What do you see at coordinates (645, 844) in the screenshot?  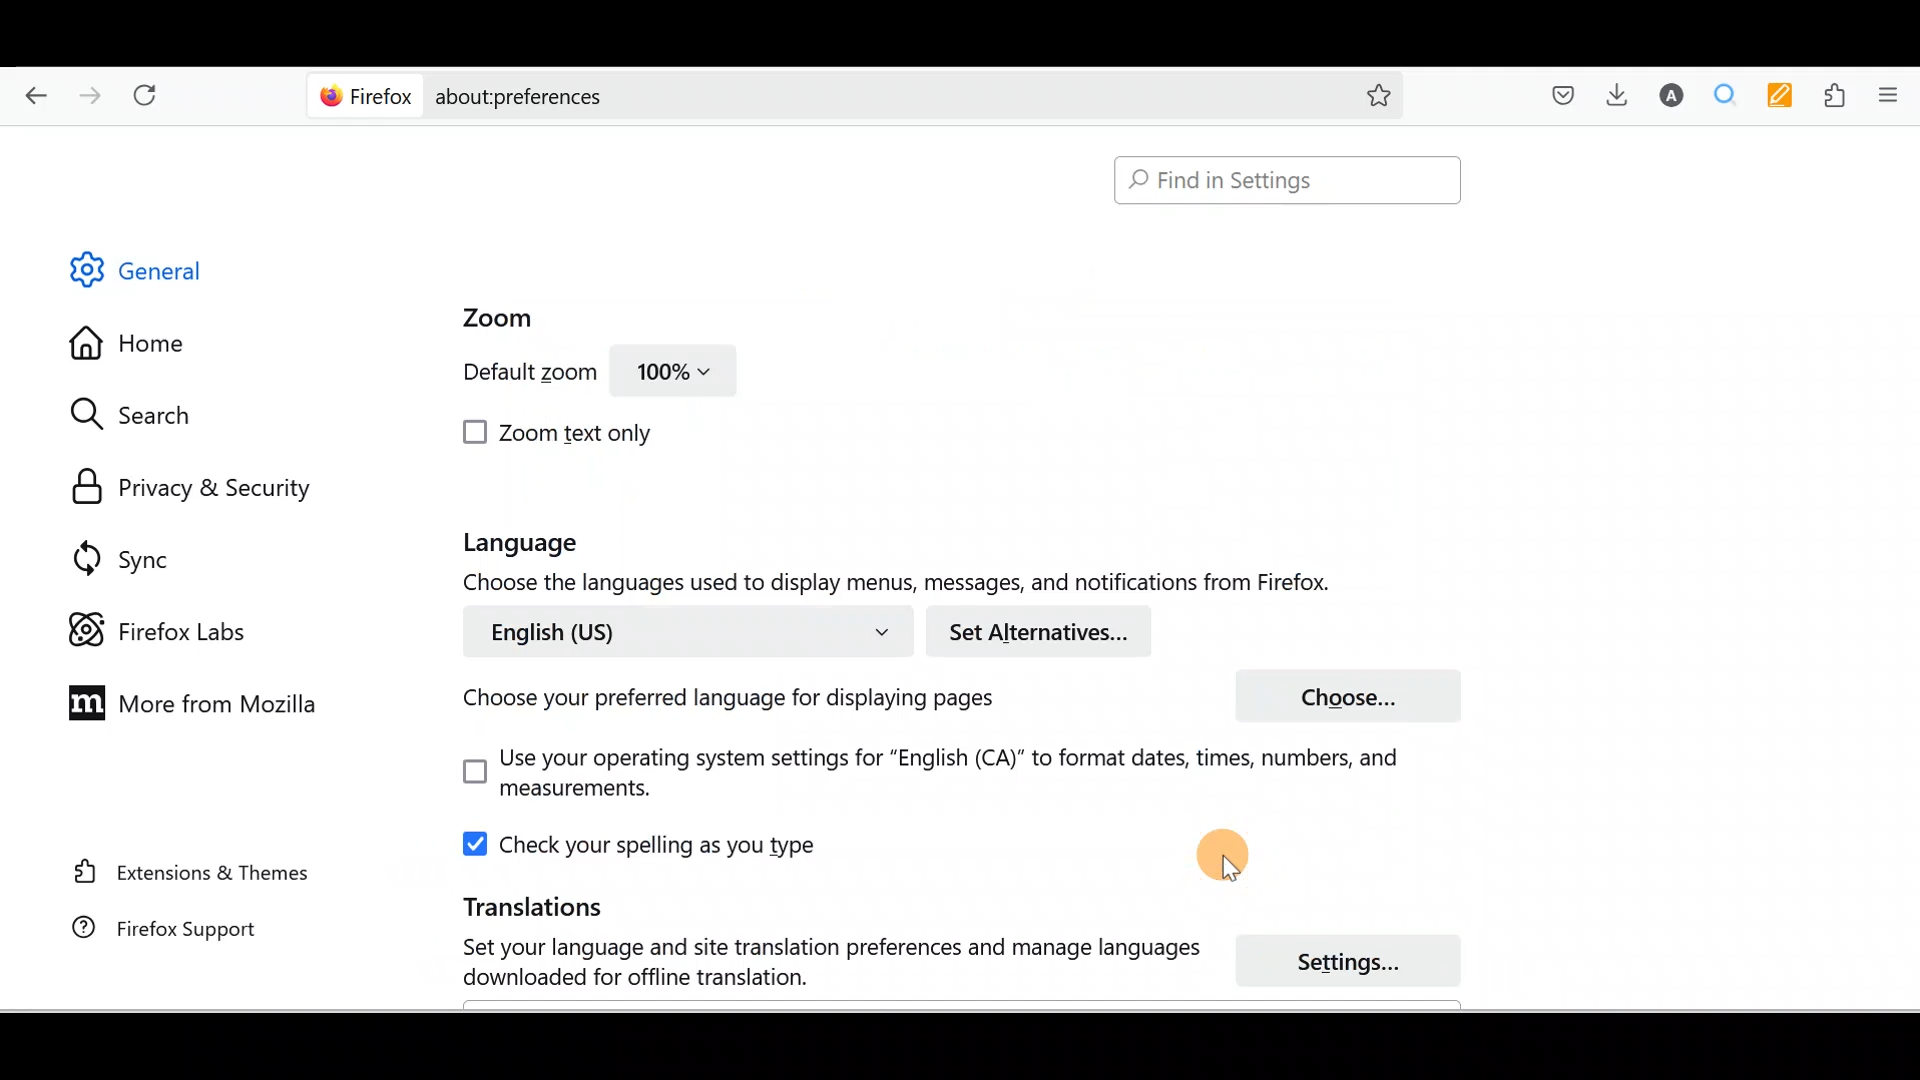 I see `Check your spelling as you type` at bounding box center [645, 844].